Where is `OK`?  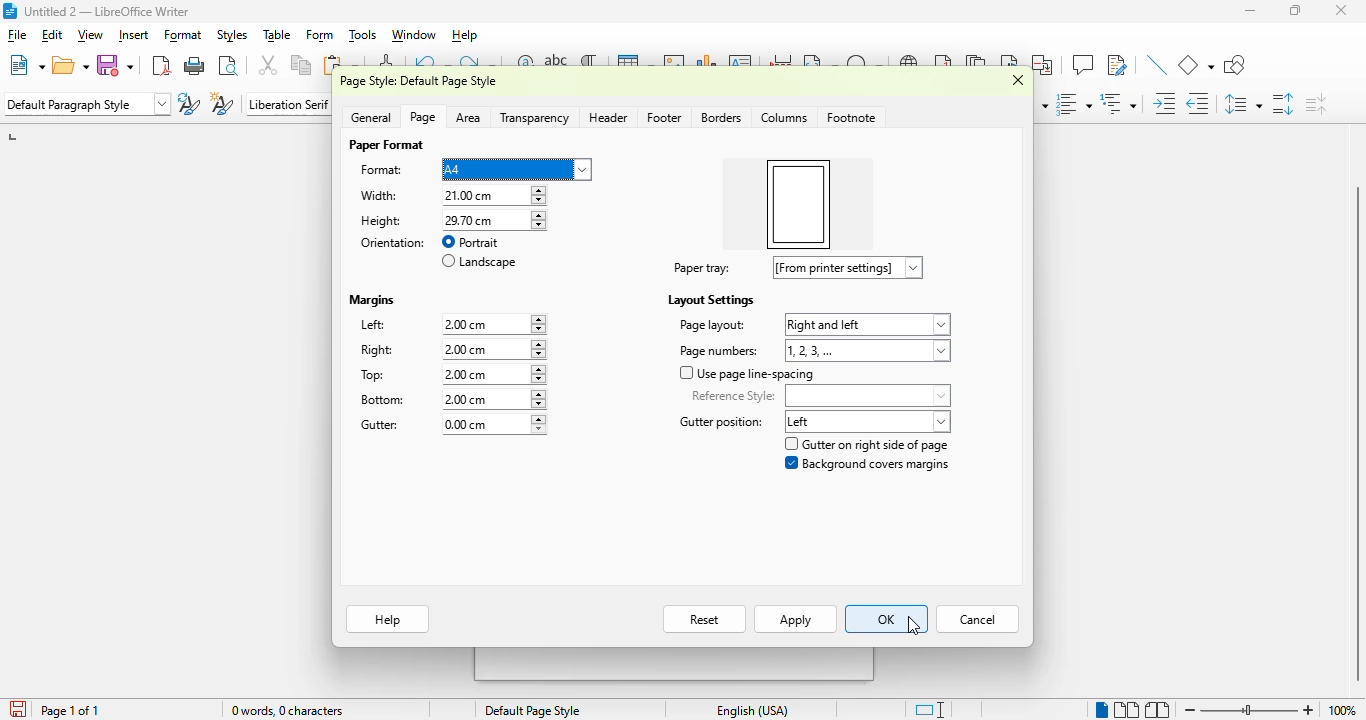
OK is located at coordinates (887, 619).